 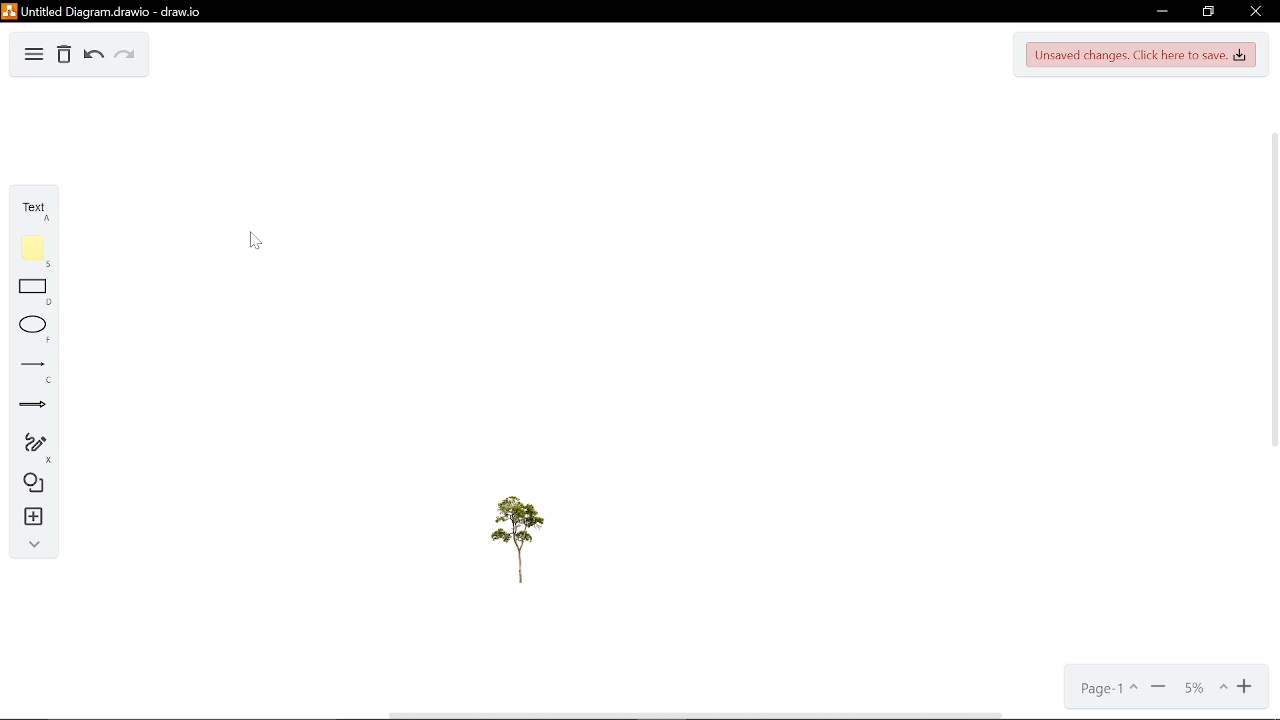 I want to click on Current zoom, so click(x=1202, y=689).